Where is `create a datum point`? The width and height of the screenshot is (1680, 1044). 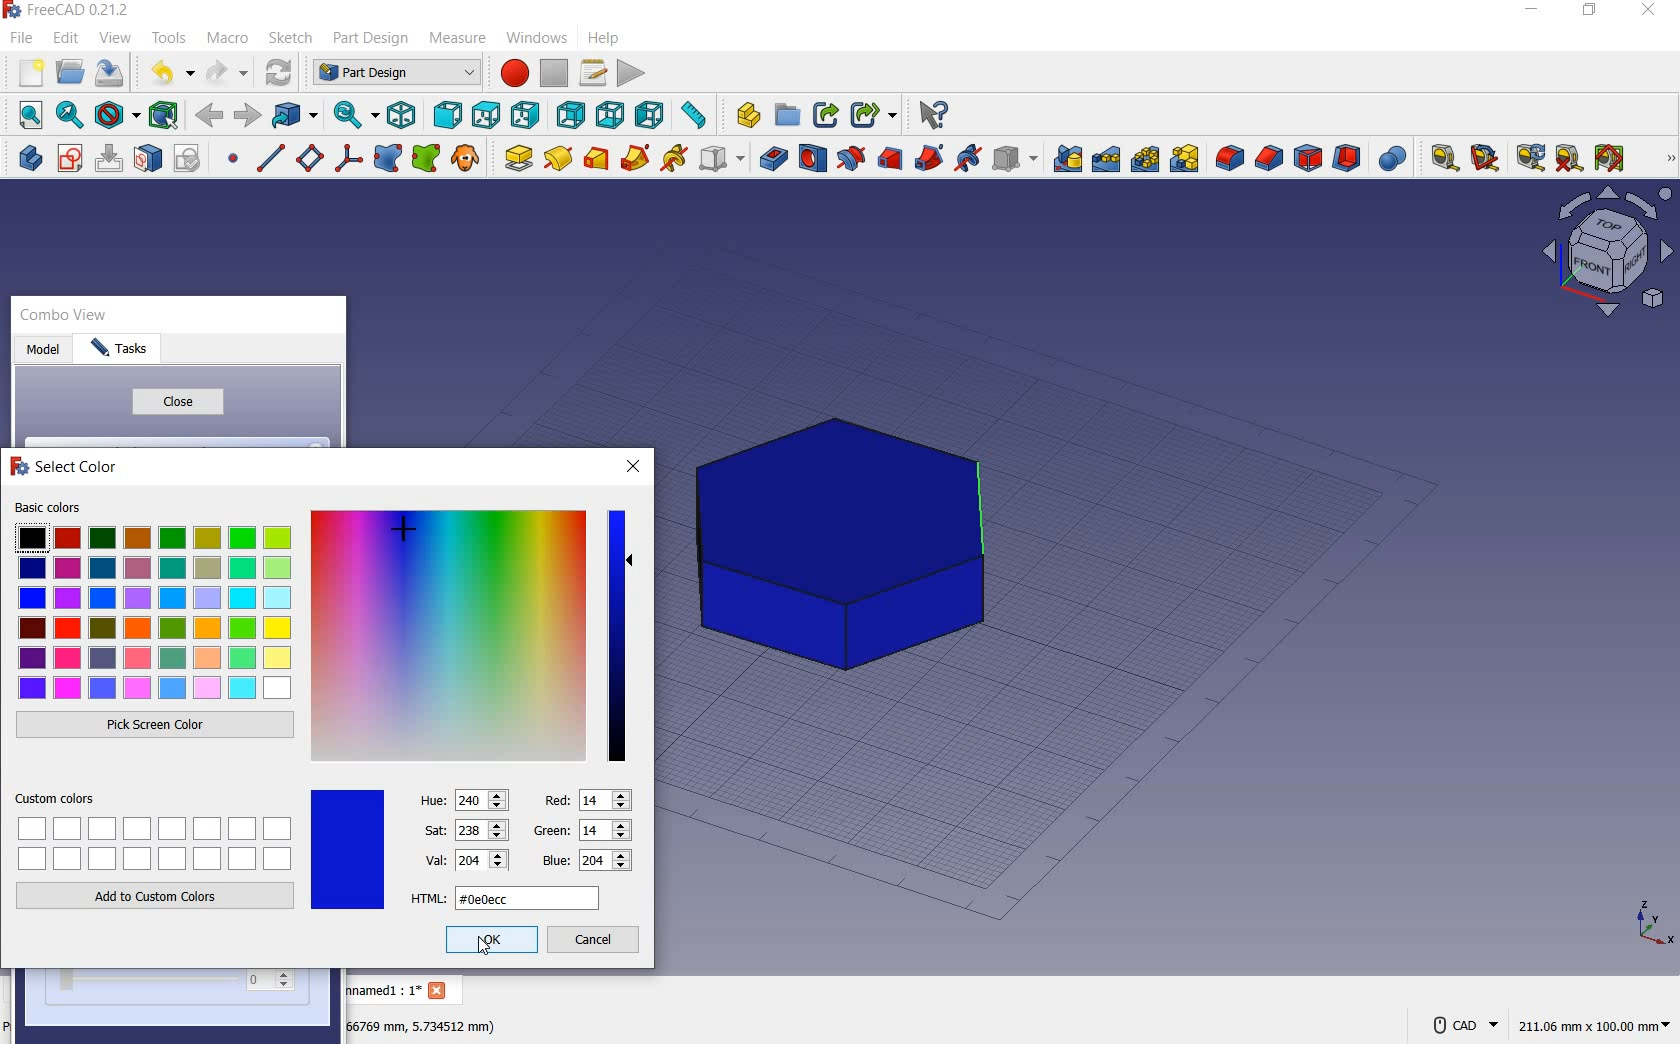
create a datum point is located at coordinates (234, 162).